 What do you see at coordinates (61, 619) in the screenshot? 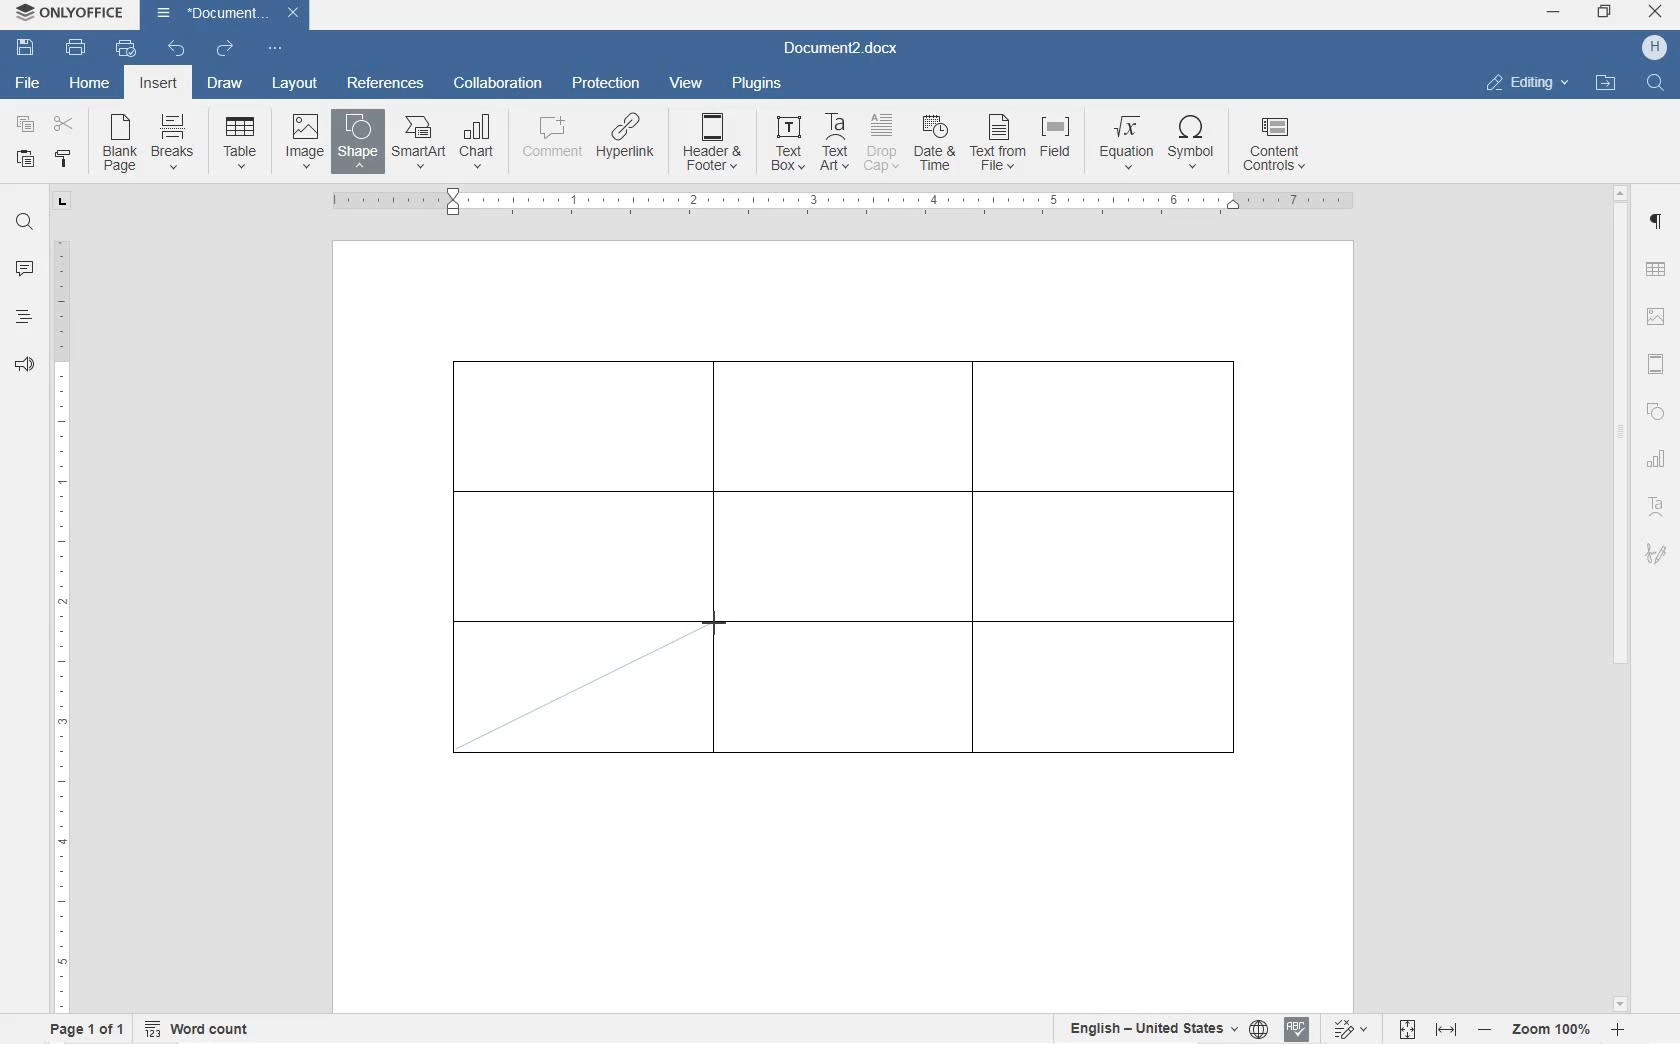
I see `ruler` at bounding box center [61, 619].